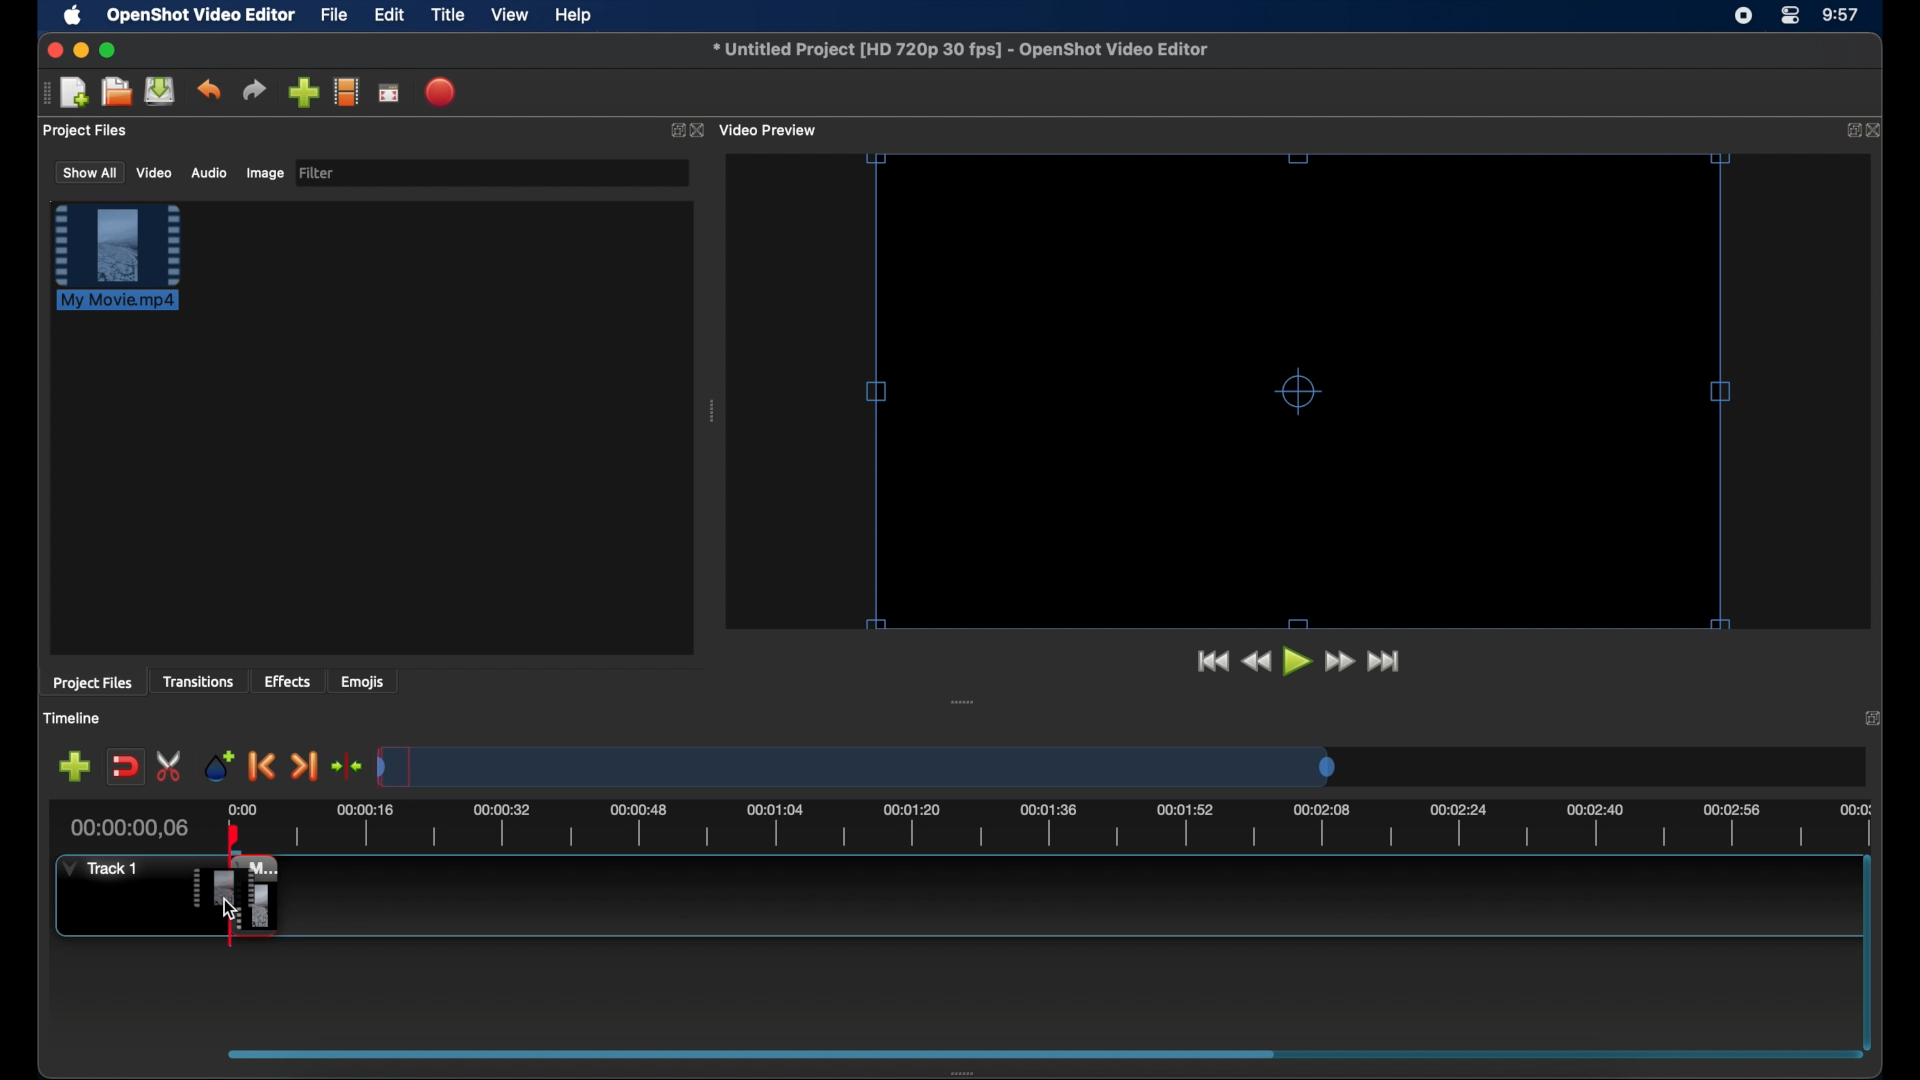  What do you see at coordinates (856, 766) in the screenshot?
I see `timeline scale` at bounding box center [856, 766].